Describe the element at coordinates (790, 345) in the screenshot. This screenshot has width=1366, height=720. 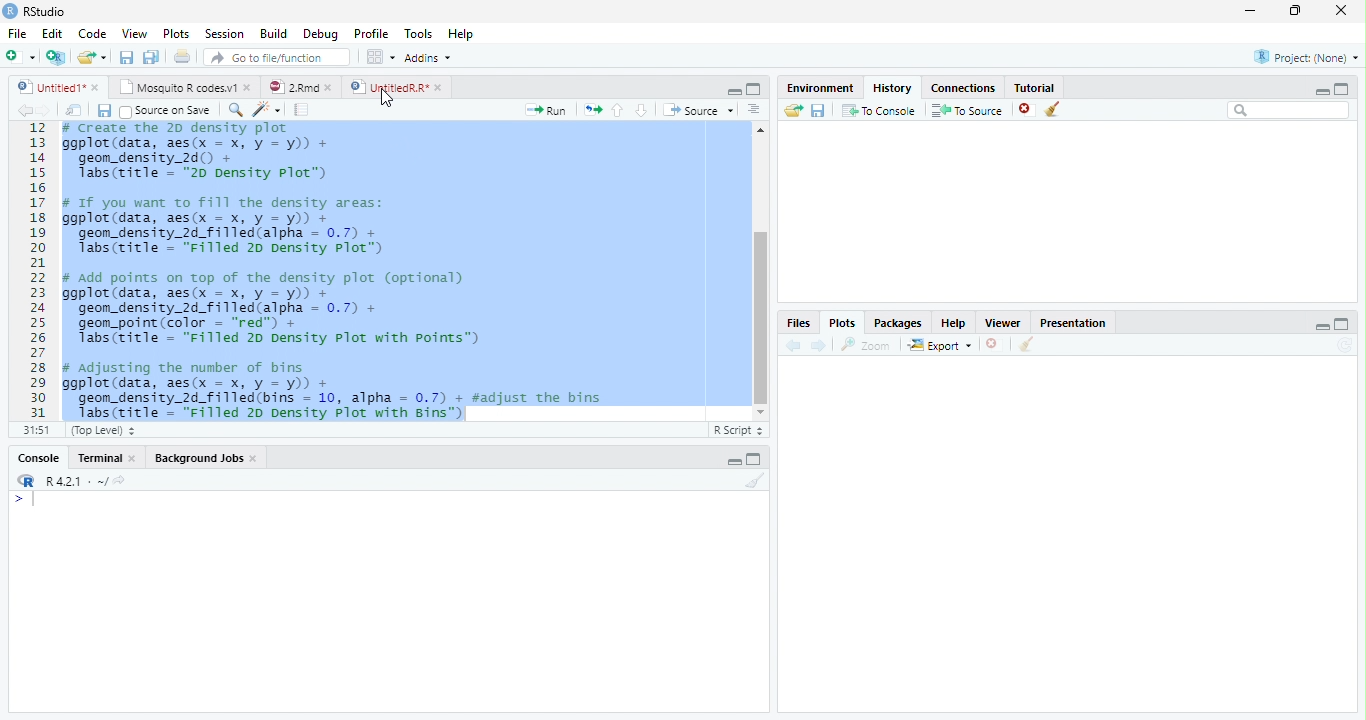
I see `back` at that location.